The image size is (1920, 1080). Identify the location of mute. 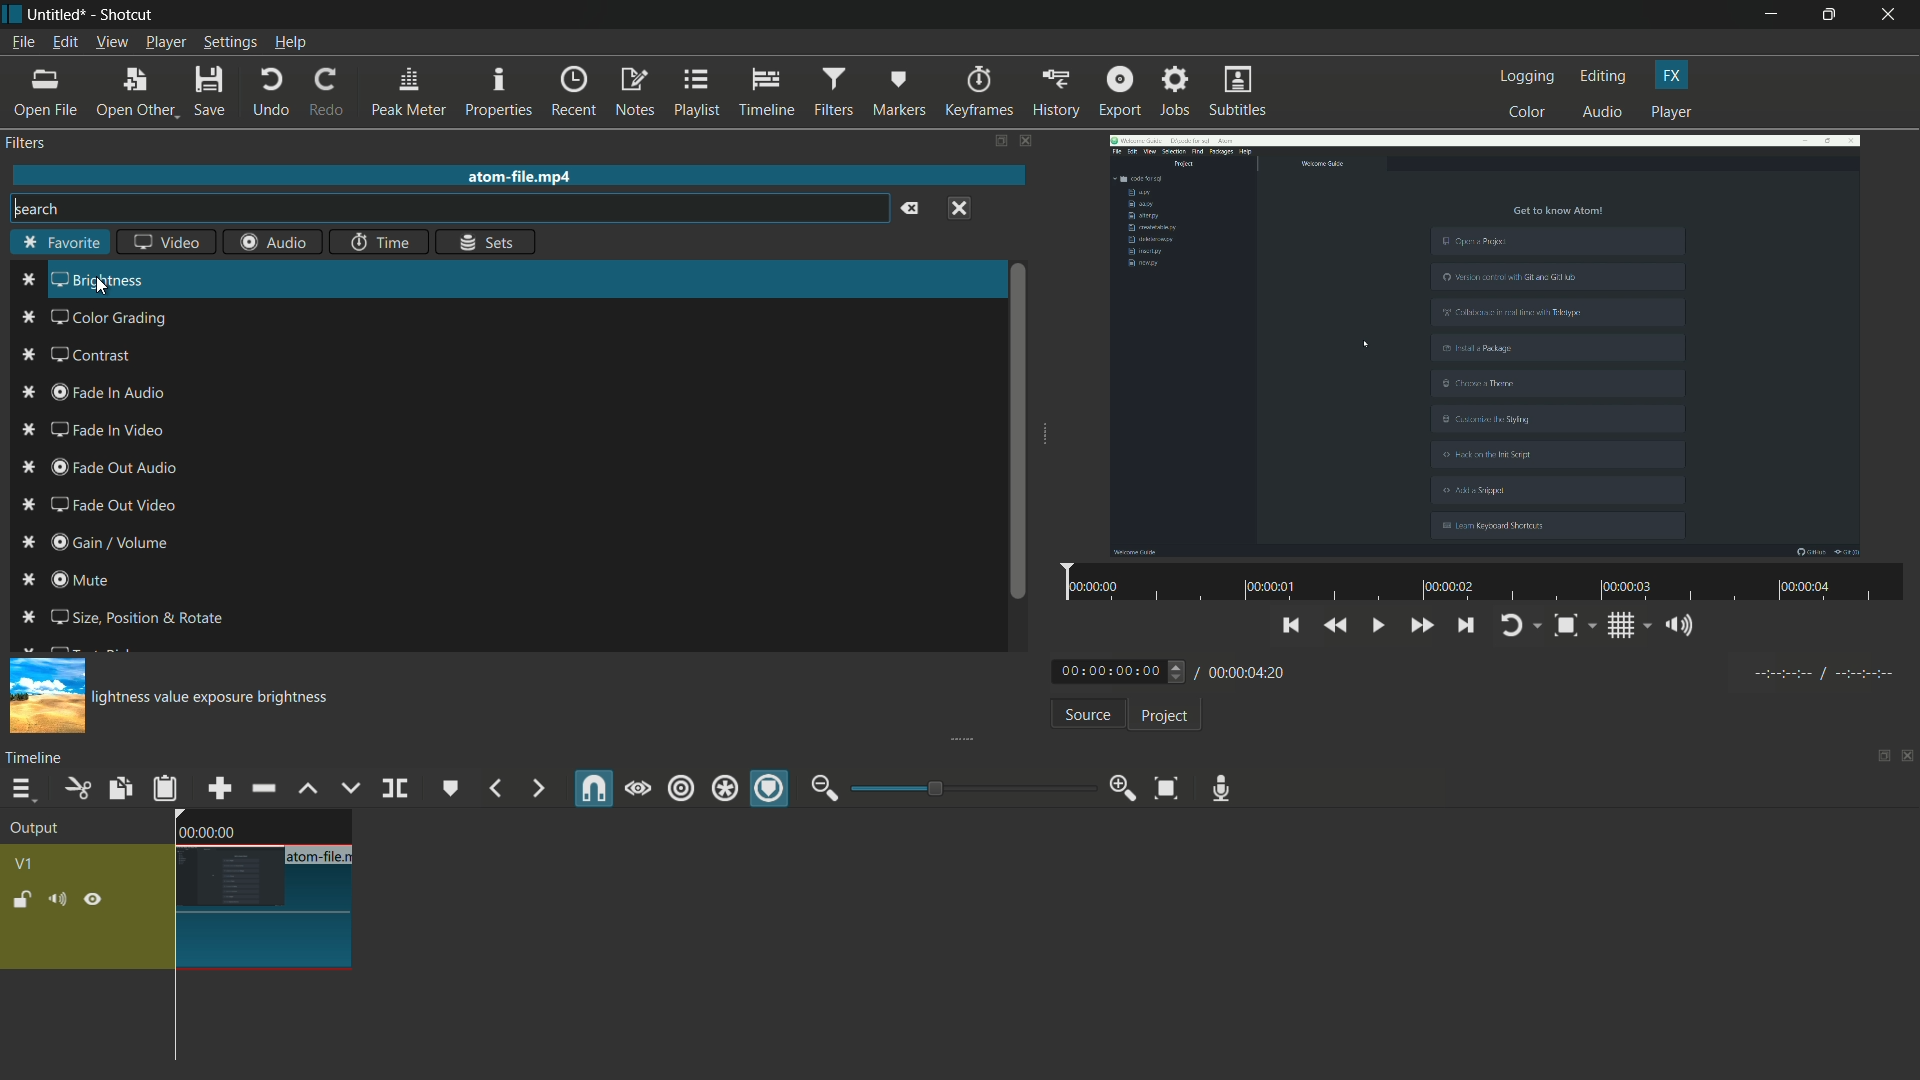
(61, 900).